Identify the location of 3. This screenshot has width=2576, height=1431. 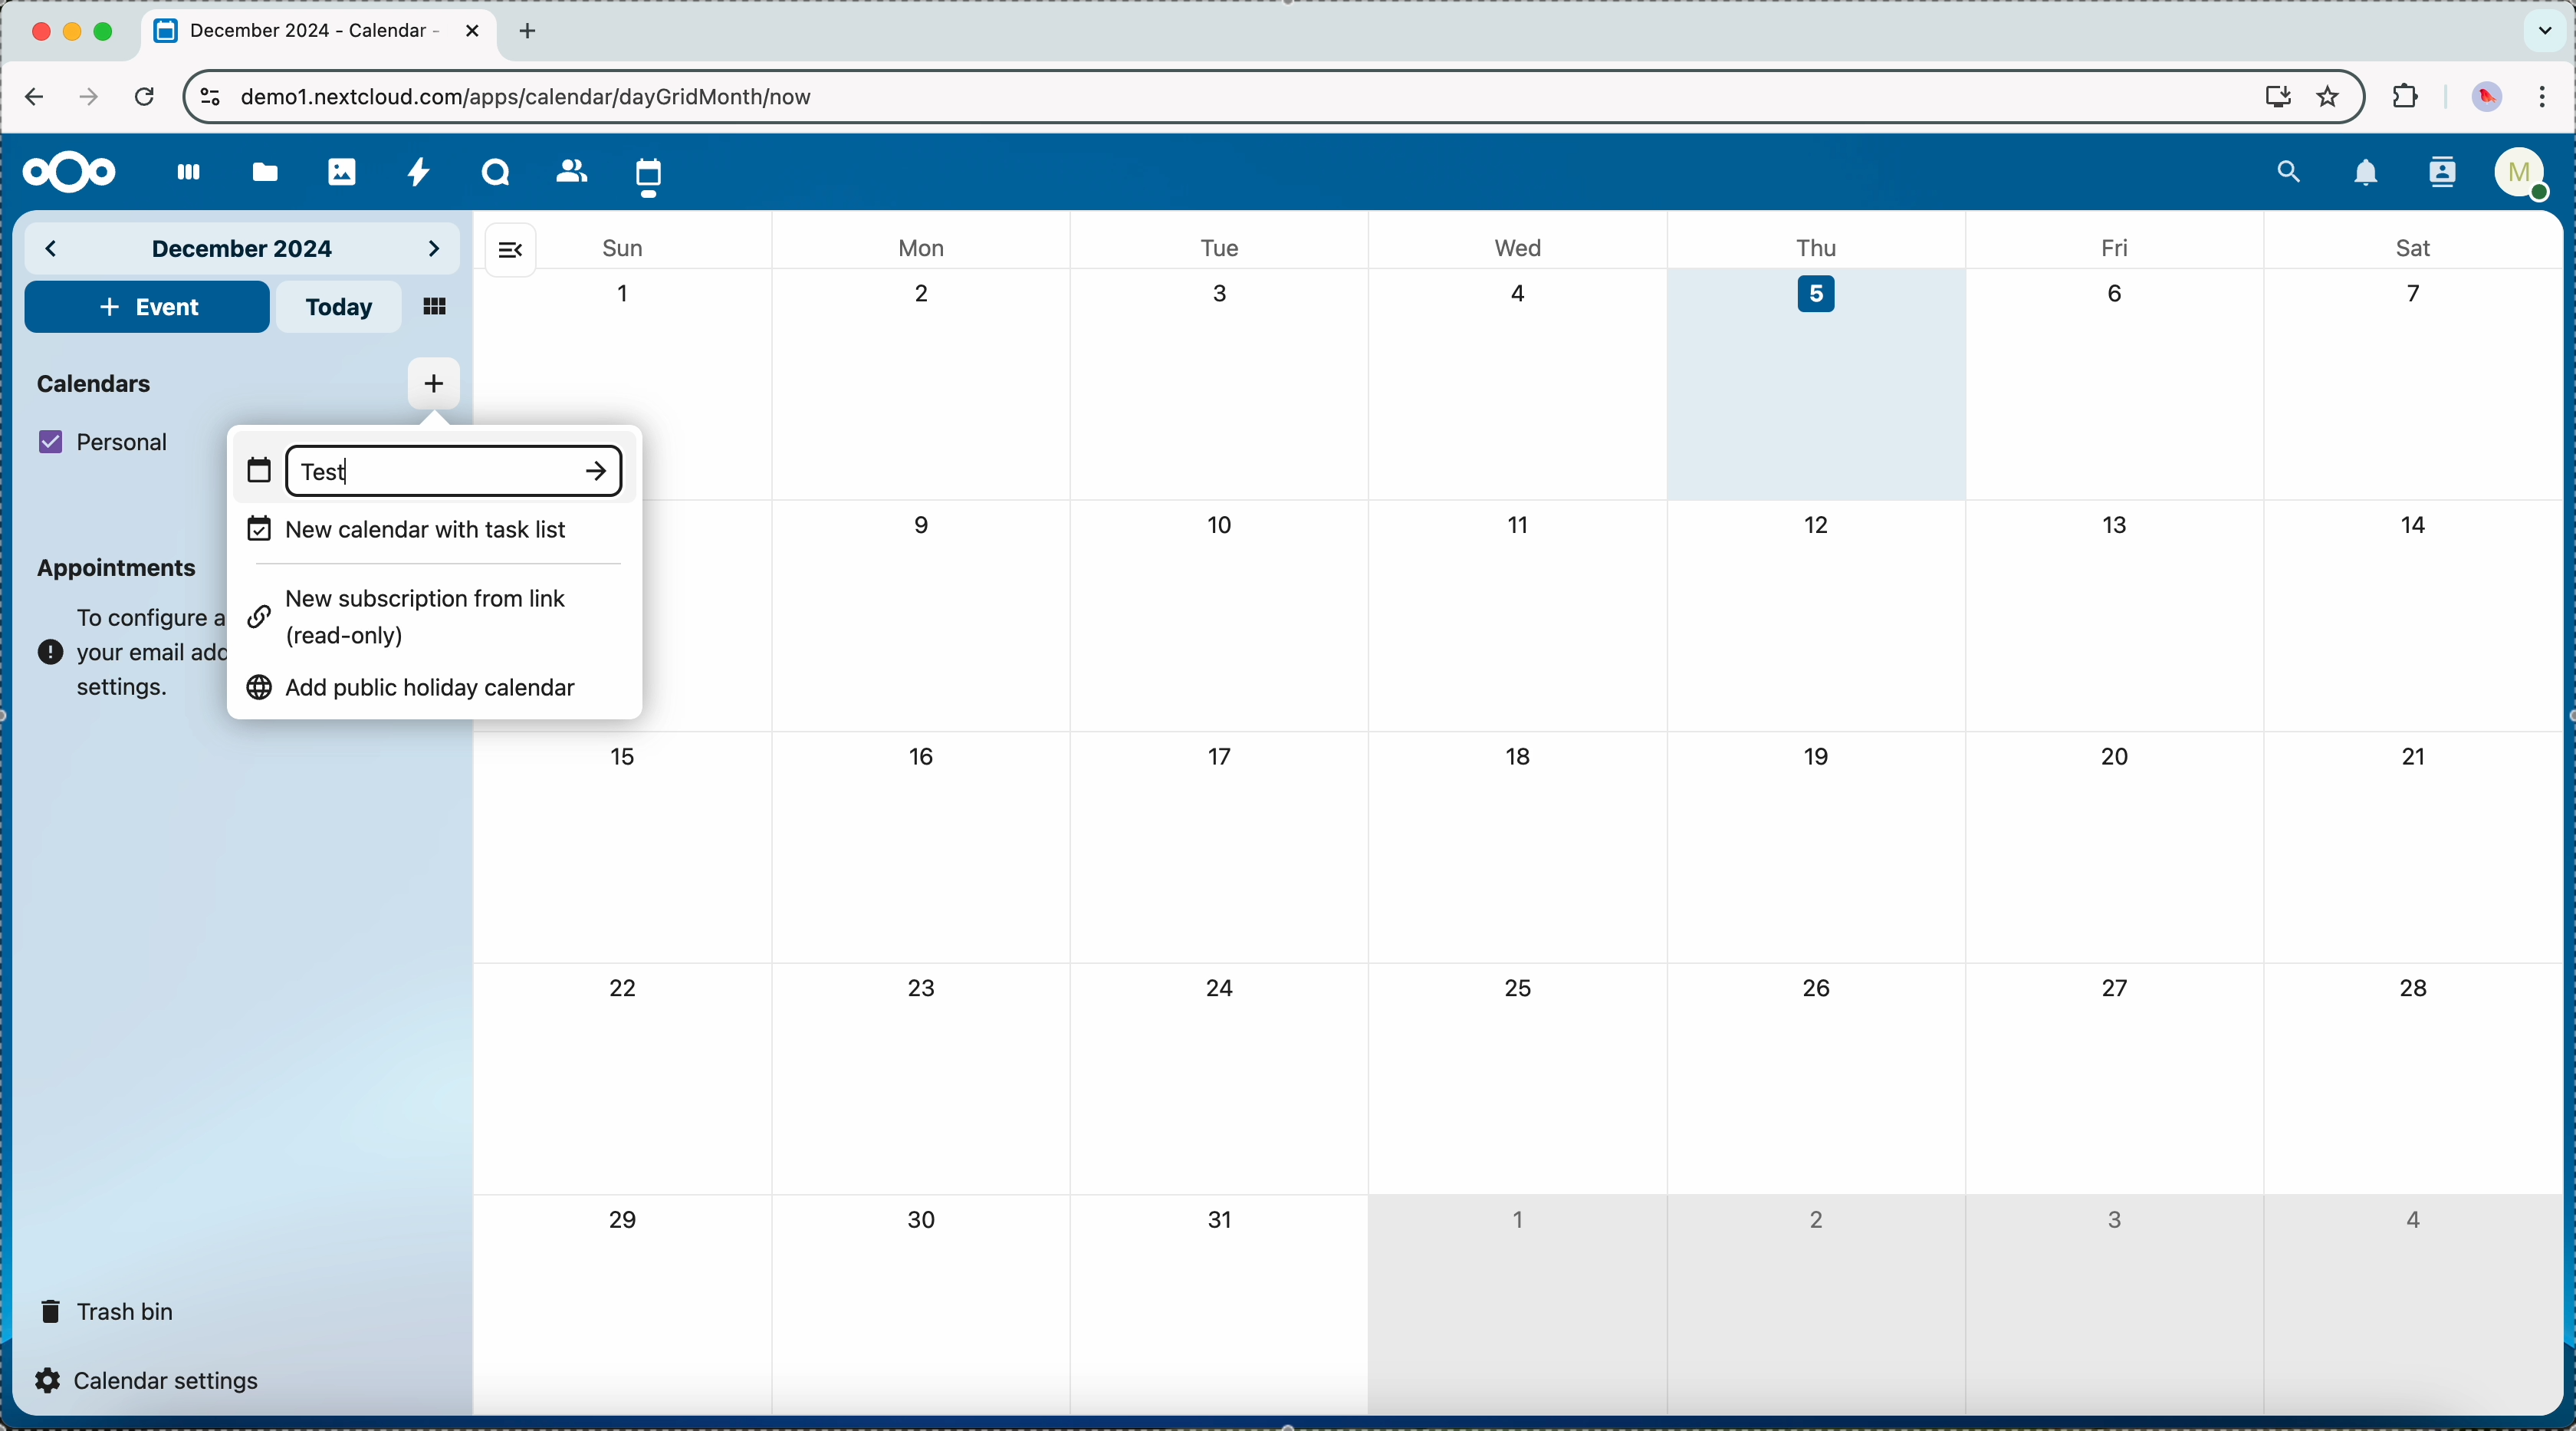
(2114, 1221).